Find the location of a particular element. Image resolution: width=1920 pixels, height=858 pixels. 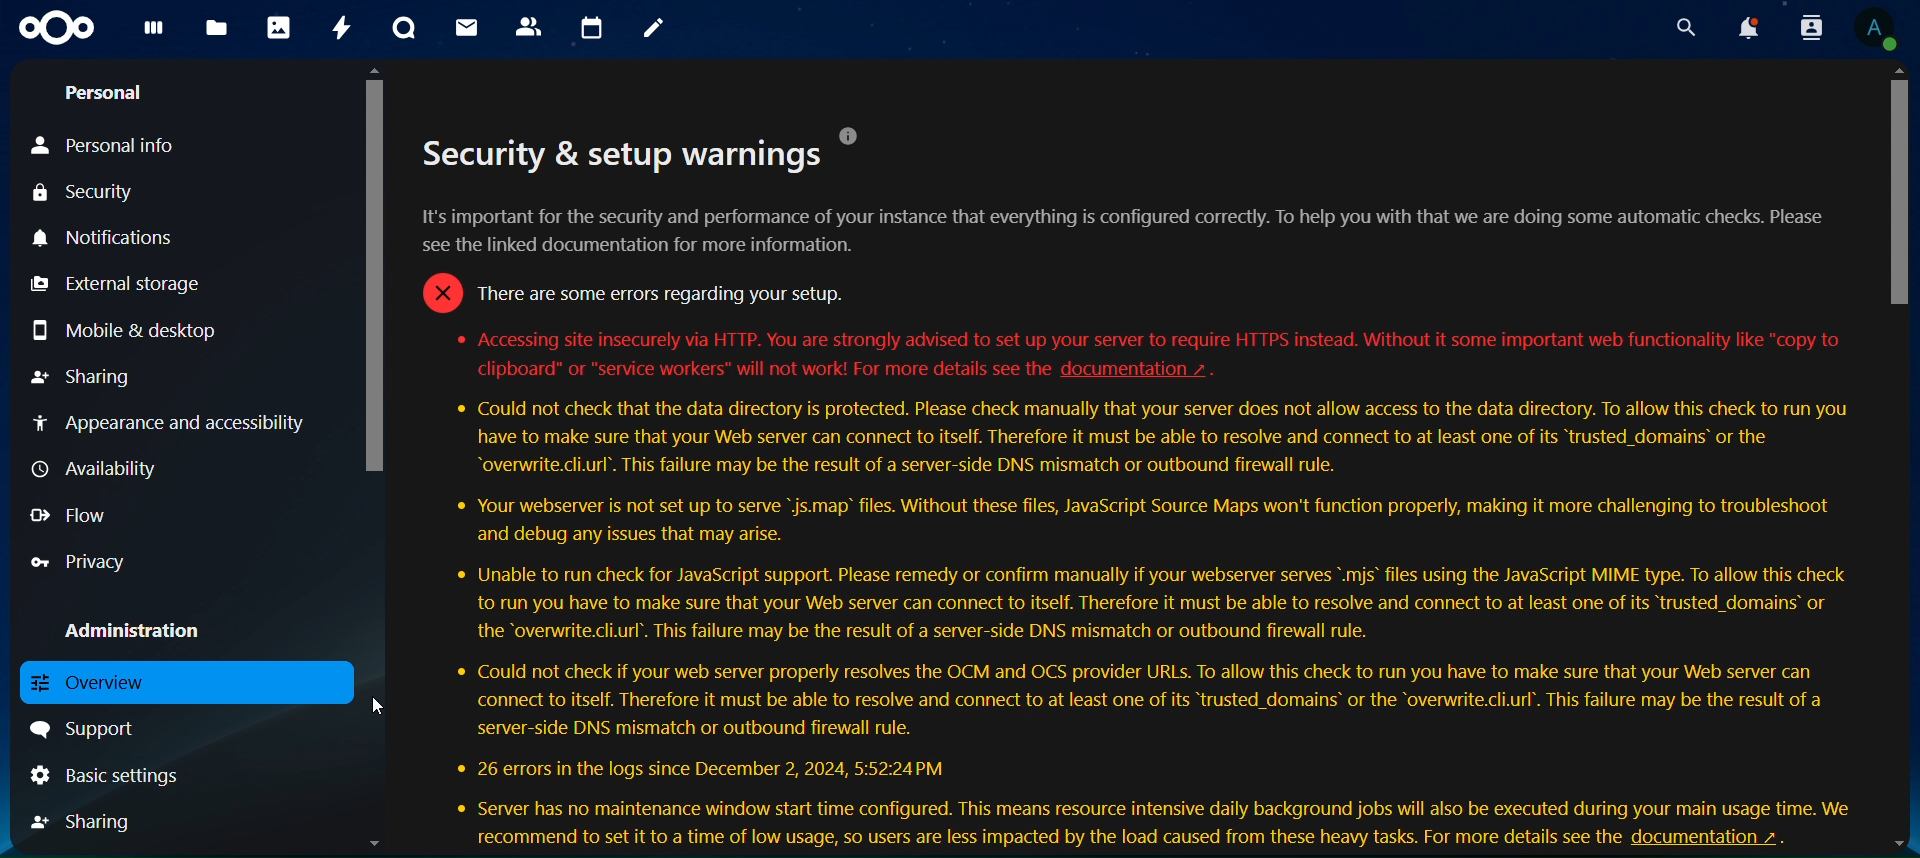

security is located at coordinates (101, 192).